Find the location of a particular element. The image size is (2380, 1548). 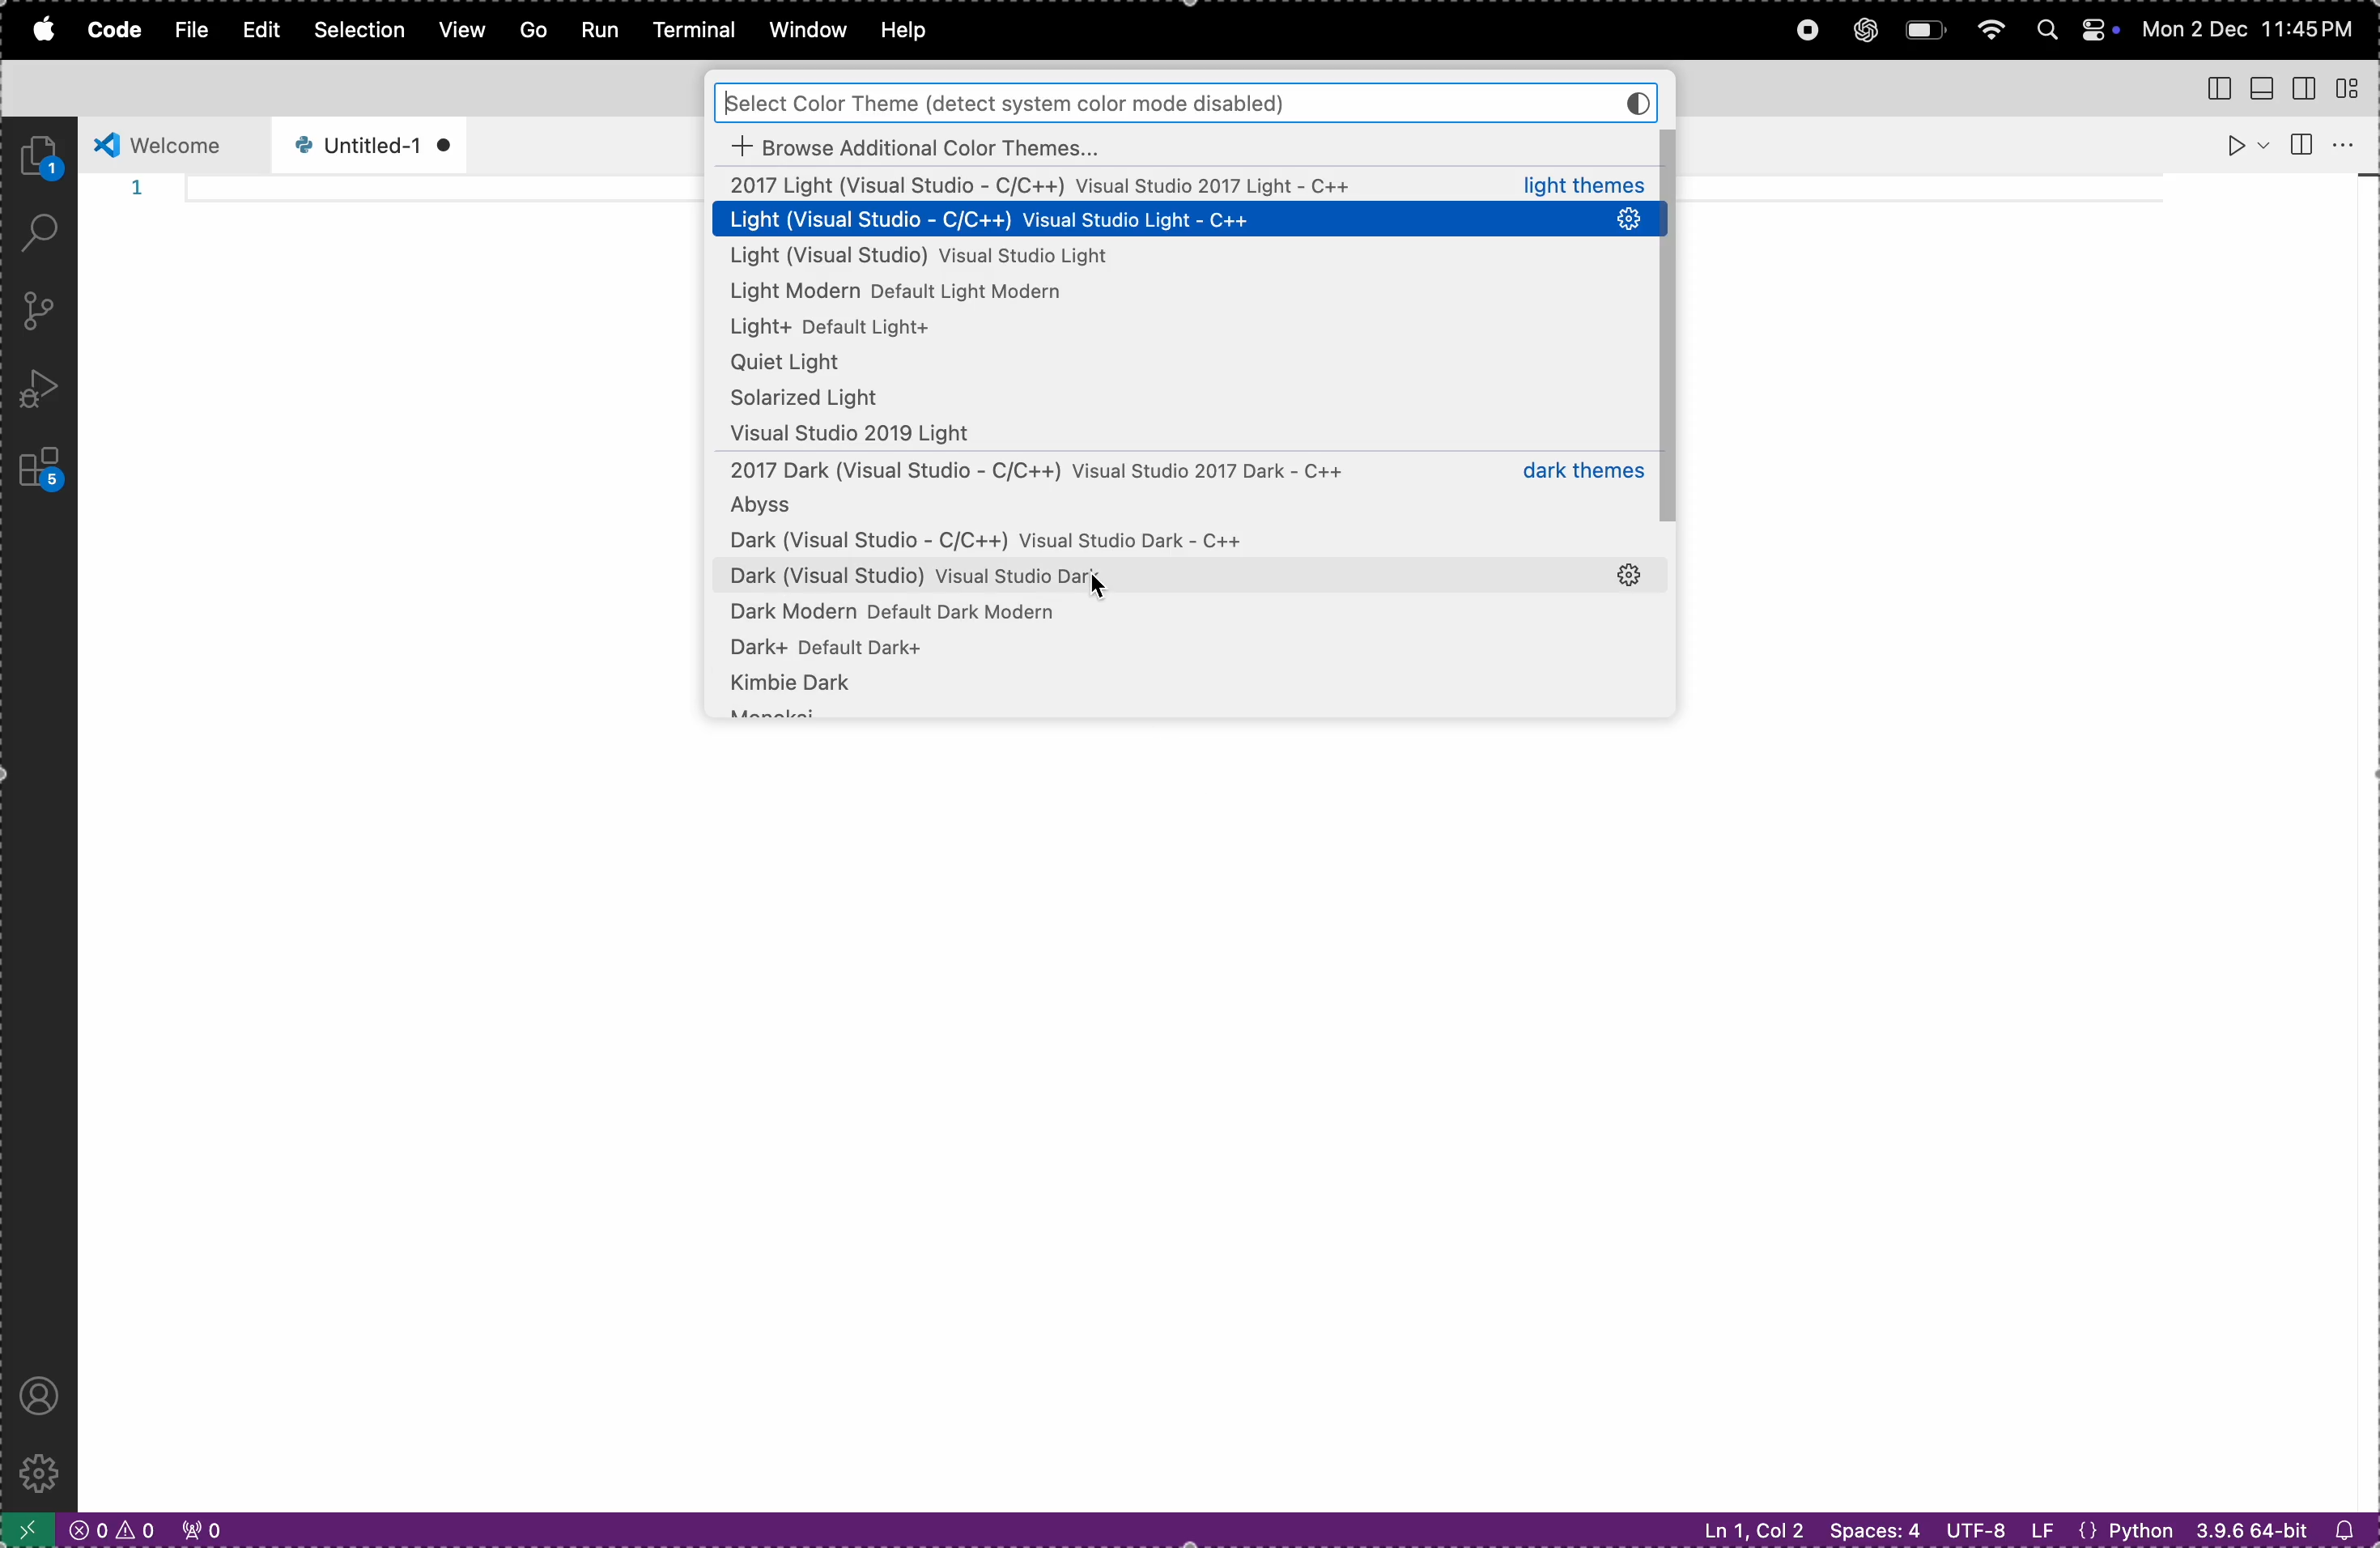

un titled is located at coordinates (362, 145).